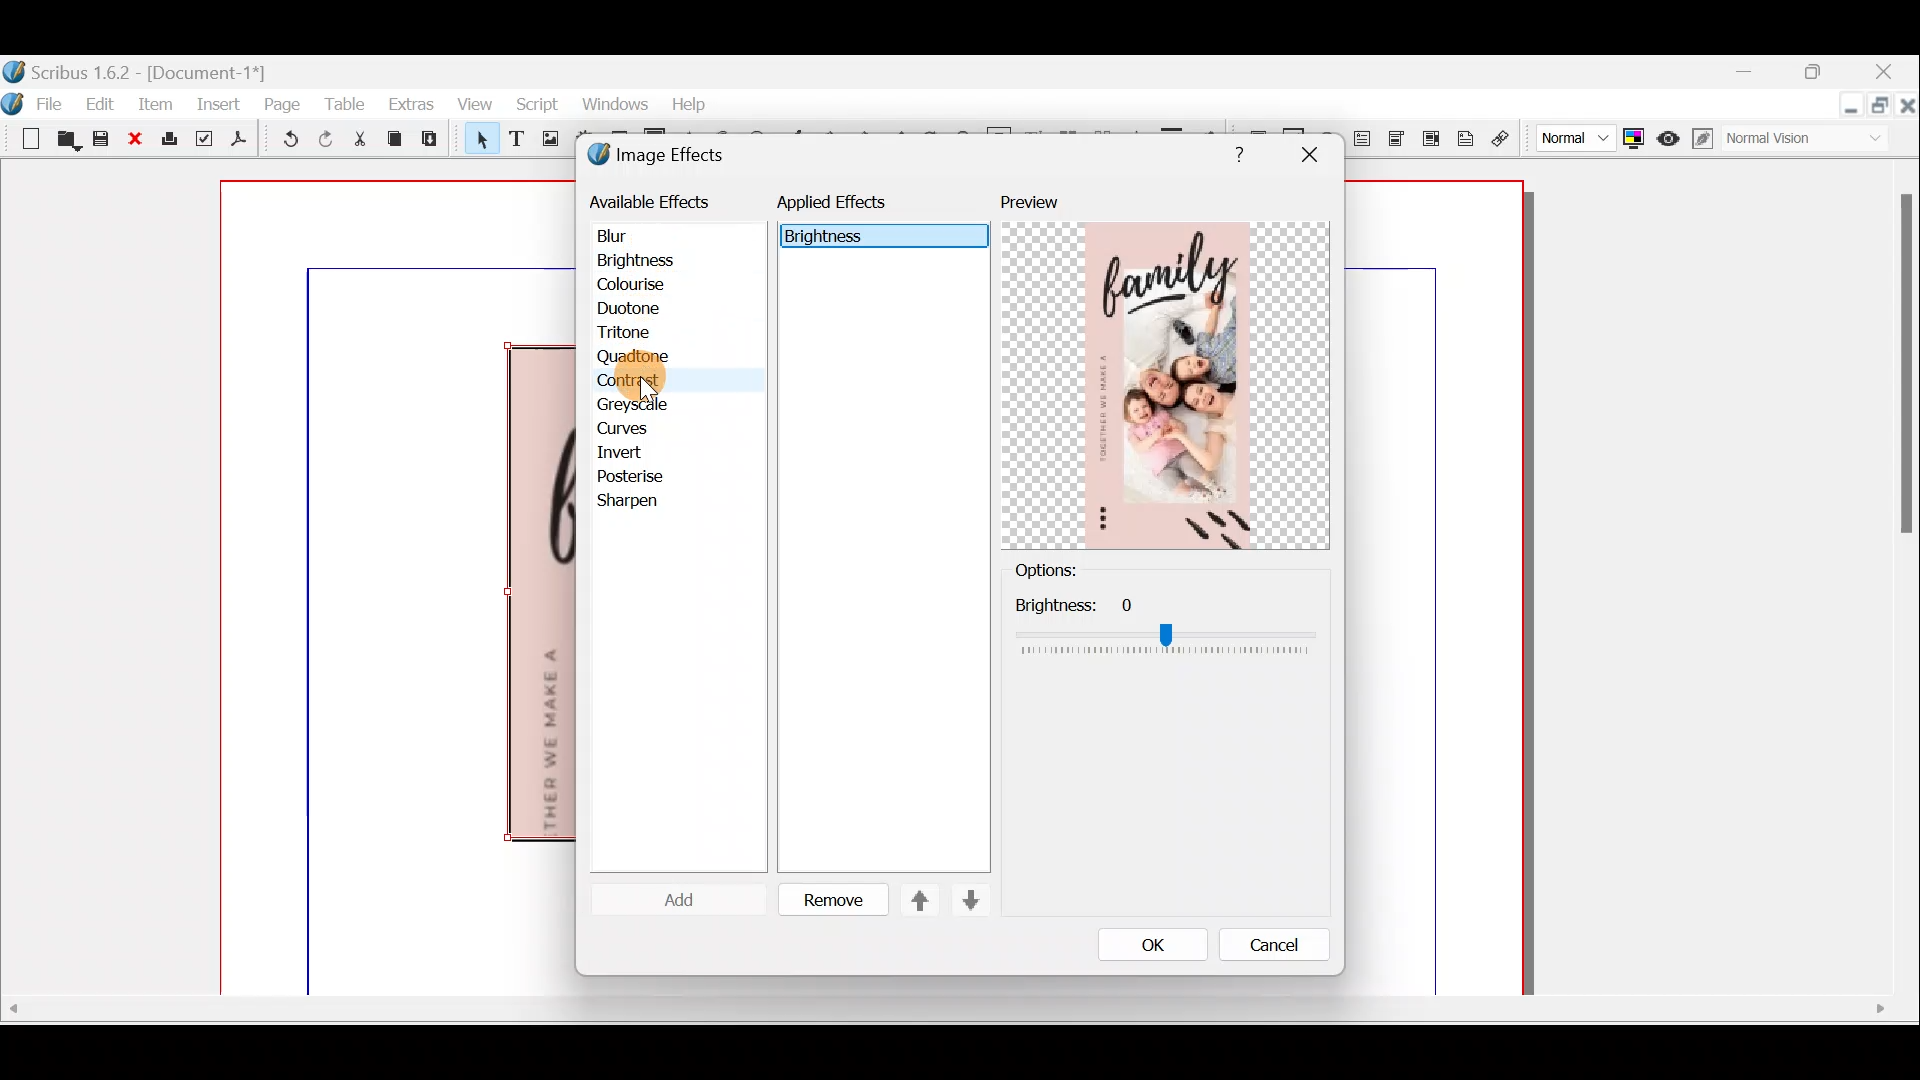 The height and width of the screenshot is (1080, 1920). I want to click on View, so click(470, 106).